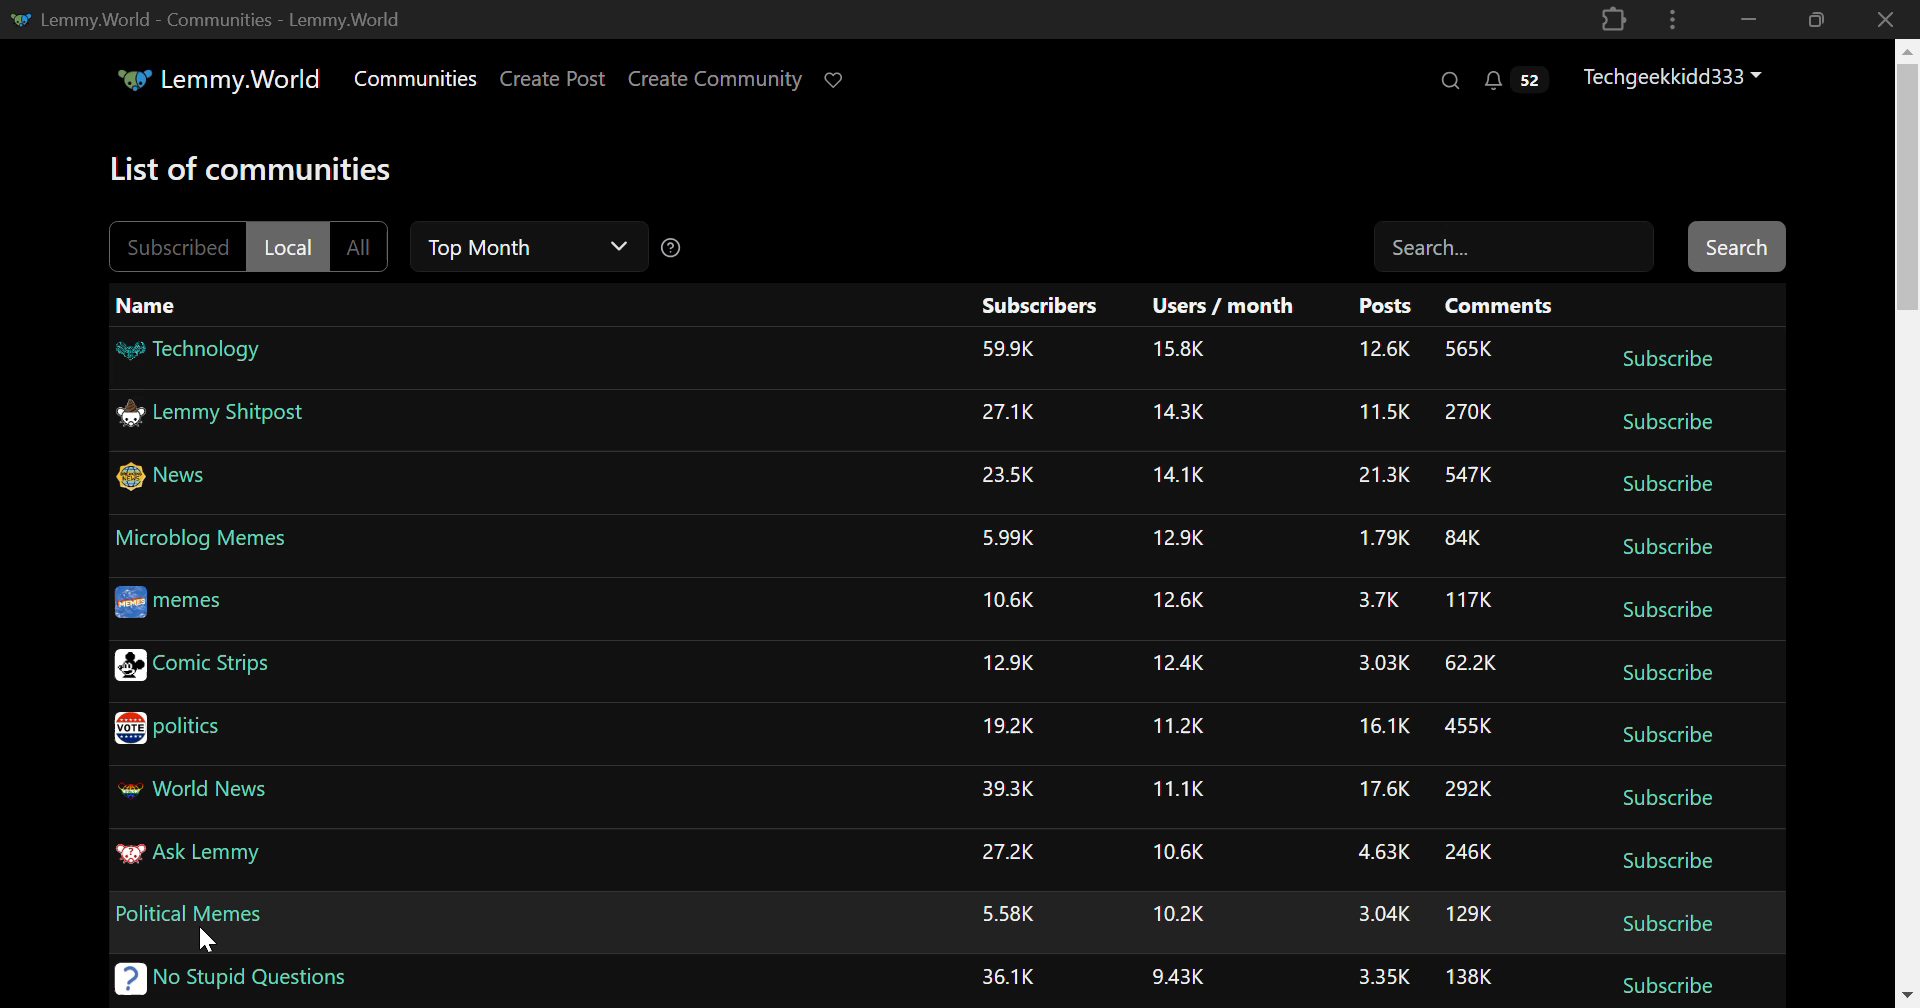 The height and width of the screenshot is (1008, 1920). I want to click on Donate to Lemmy, so click(838, 78).